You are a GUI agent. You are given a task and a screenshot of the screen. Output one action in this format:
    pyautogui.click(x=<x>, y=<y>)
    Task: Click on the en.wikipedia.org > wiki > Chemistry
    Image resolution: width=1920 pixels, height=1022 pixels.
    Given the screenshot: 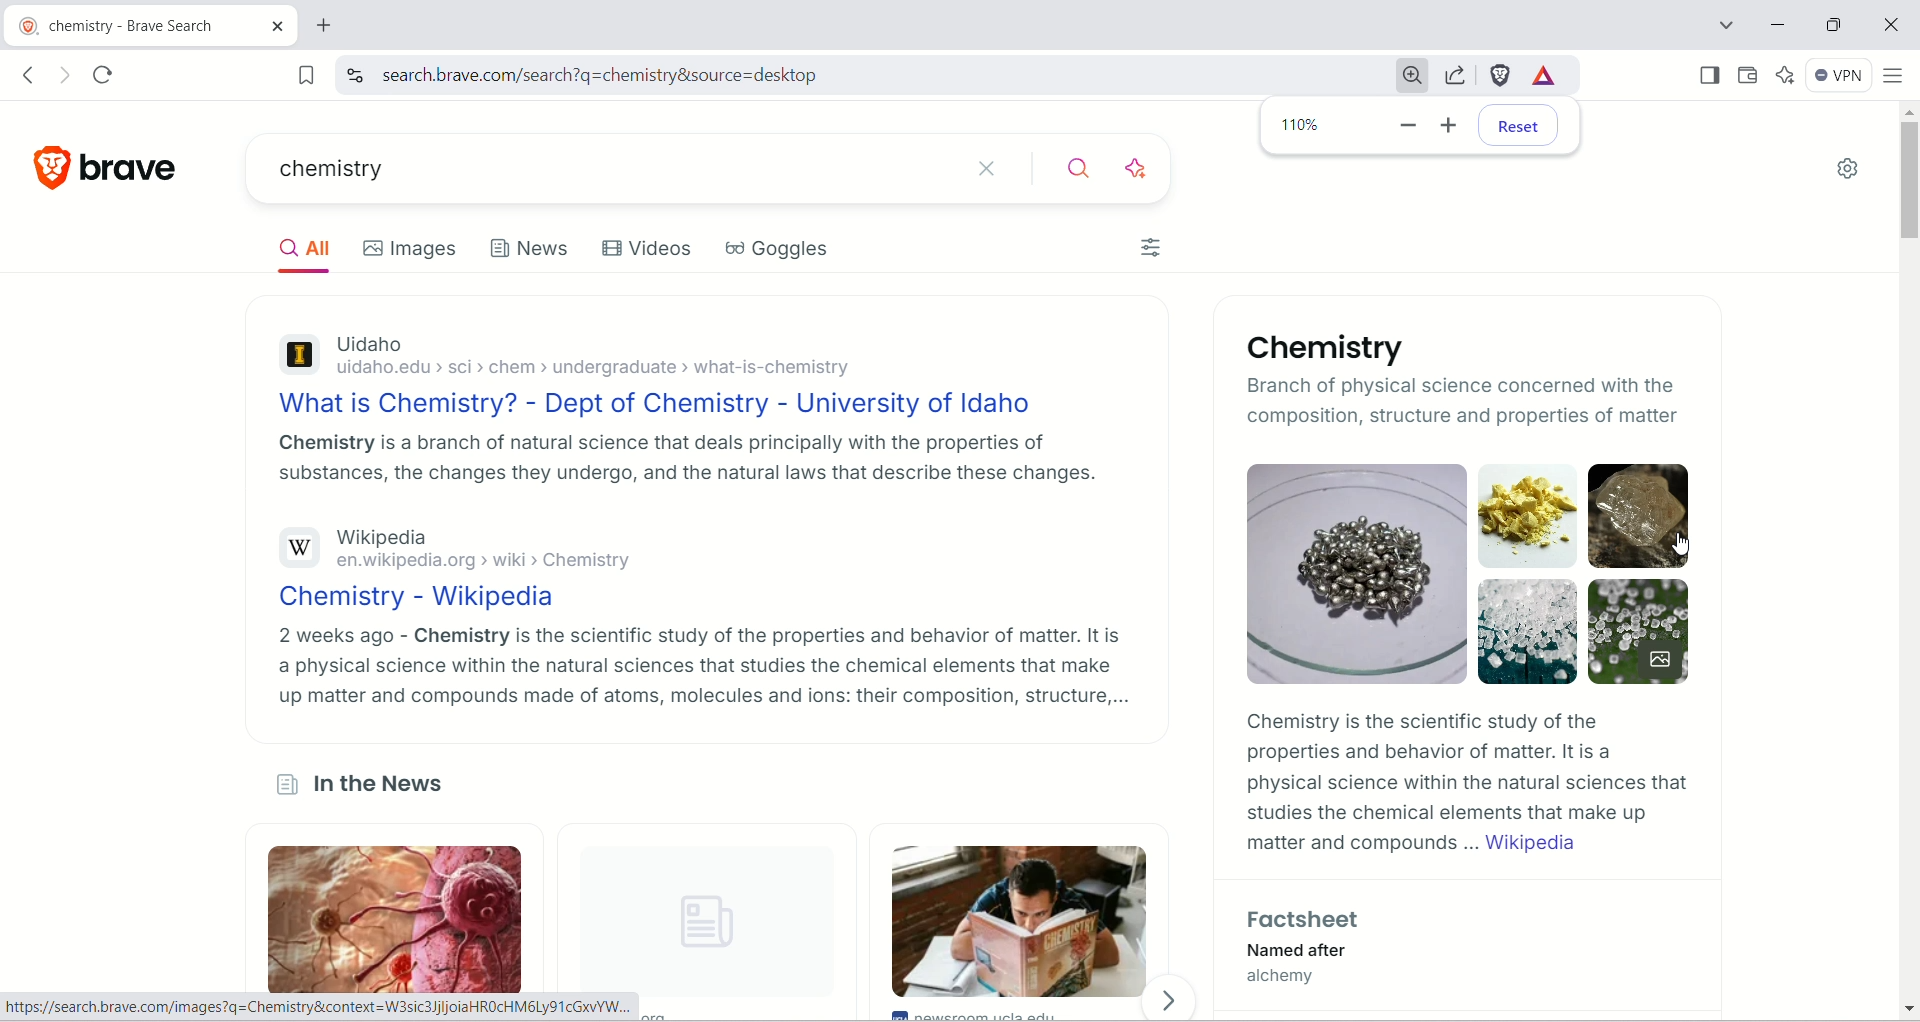 What is the action you would take?
    pyautogui.click(x=491, y=560)
    